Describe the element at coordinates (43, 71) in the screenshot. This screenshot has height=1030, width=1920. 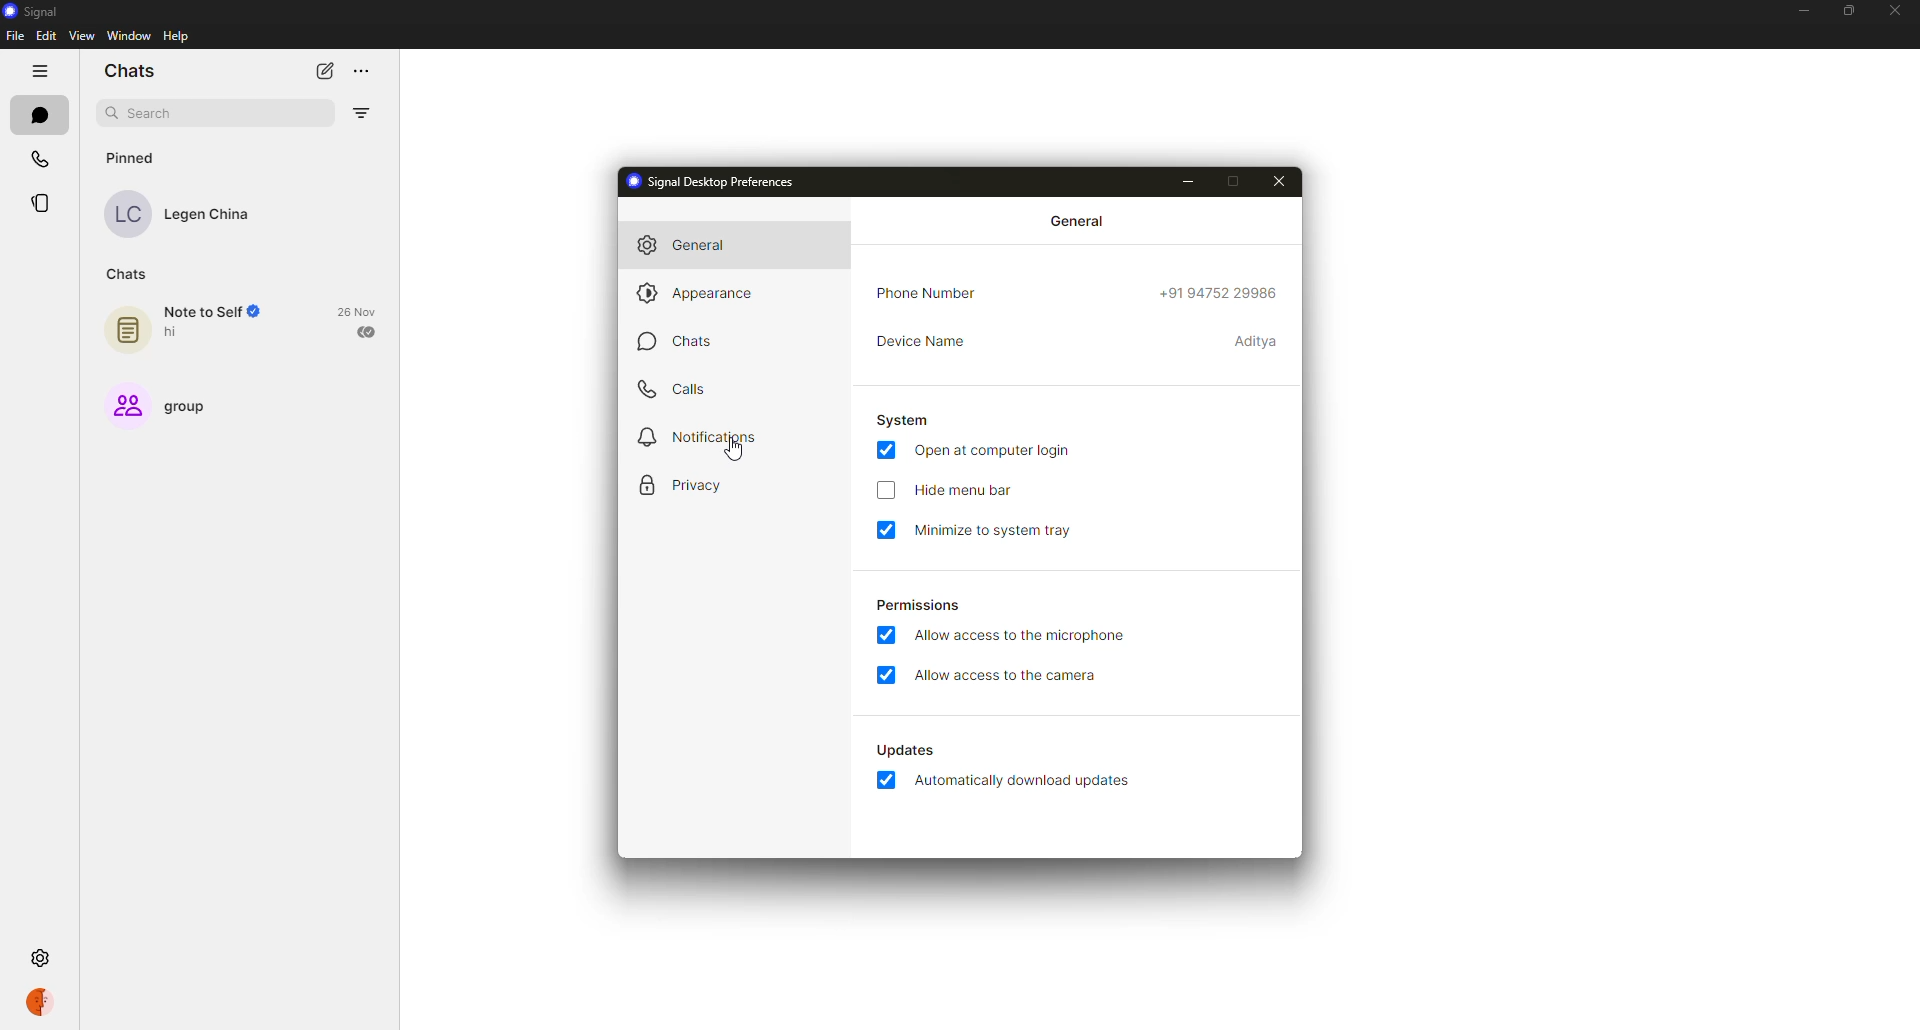
I see `hide tabs` at that location.